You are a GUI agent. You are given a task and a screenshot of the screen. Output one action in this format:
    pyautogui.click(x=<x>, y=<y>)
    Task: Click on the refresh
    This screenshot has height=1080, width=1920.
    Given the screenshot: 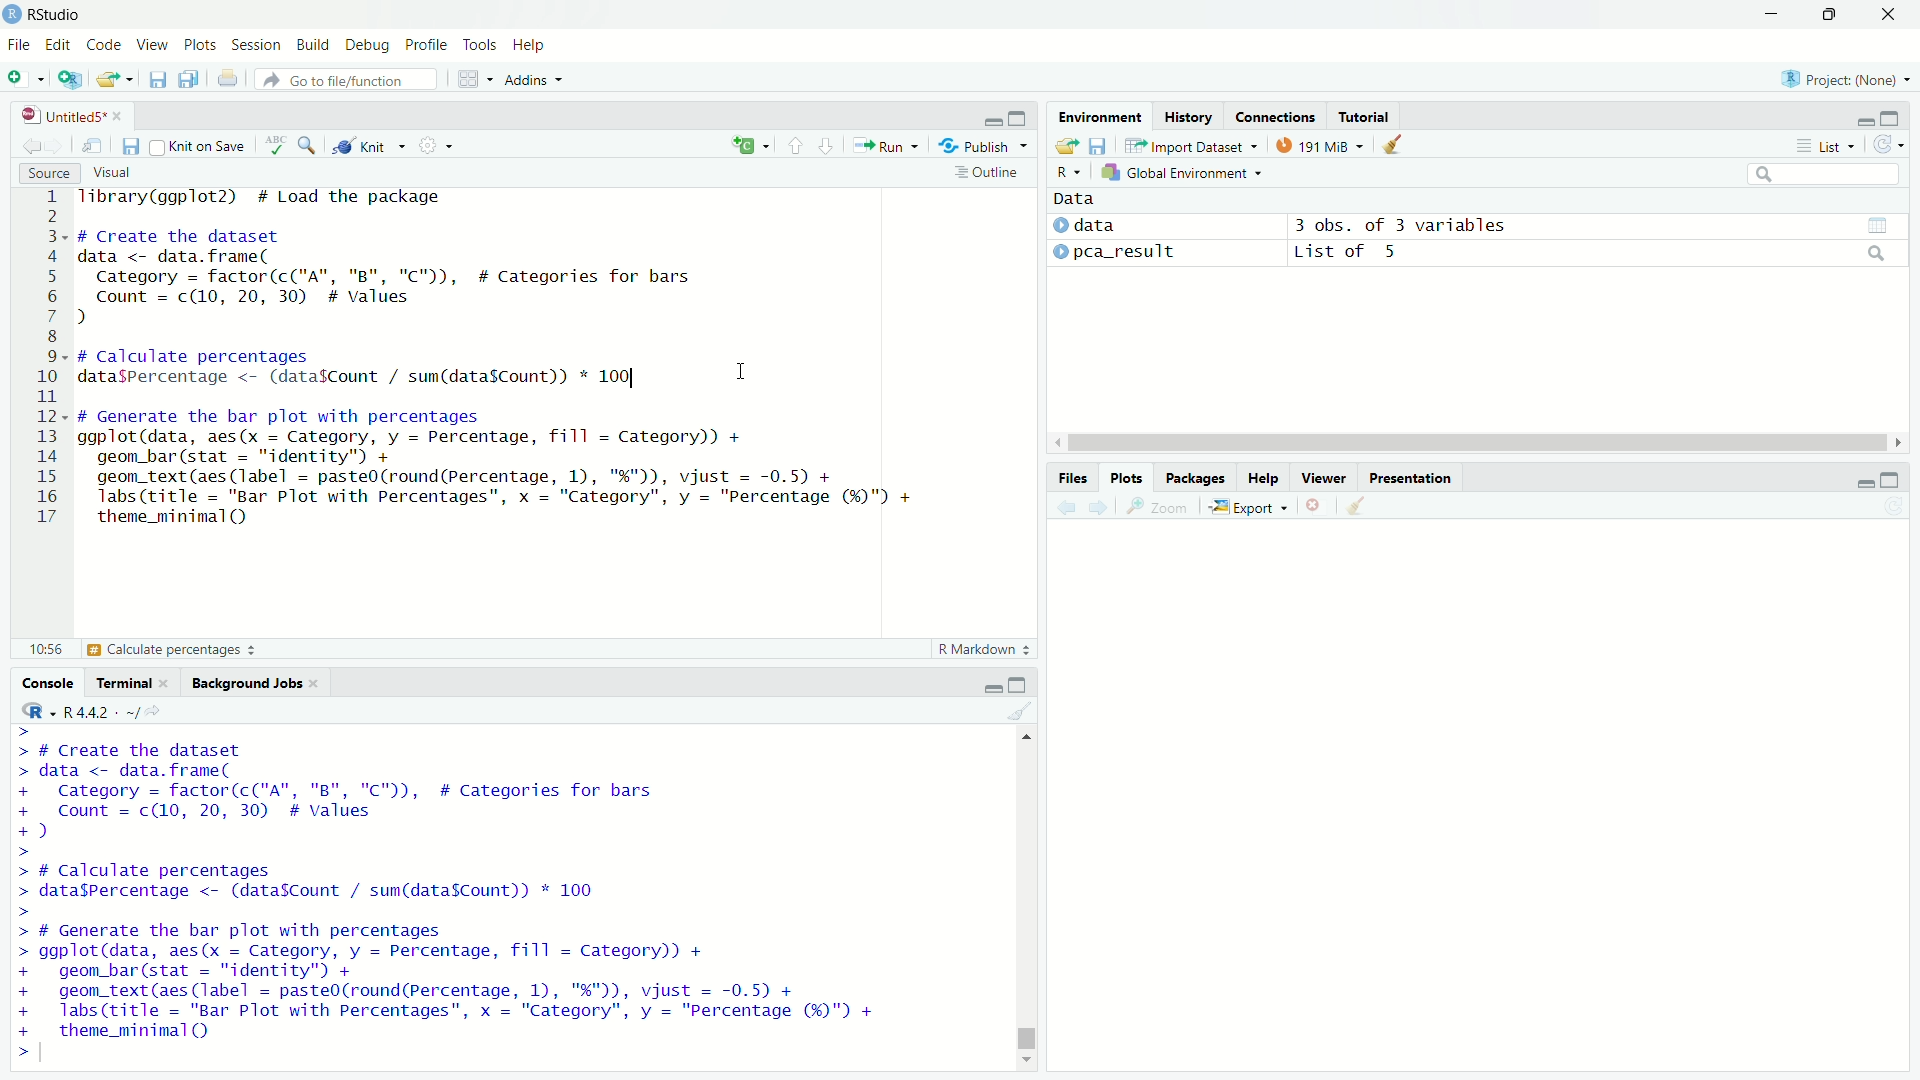 What is the action you would take?
    pyautogui.click(x=1886, y=143)
    